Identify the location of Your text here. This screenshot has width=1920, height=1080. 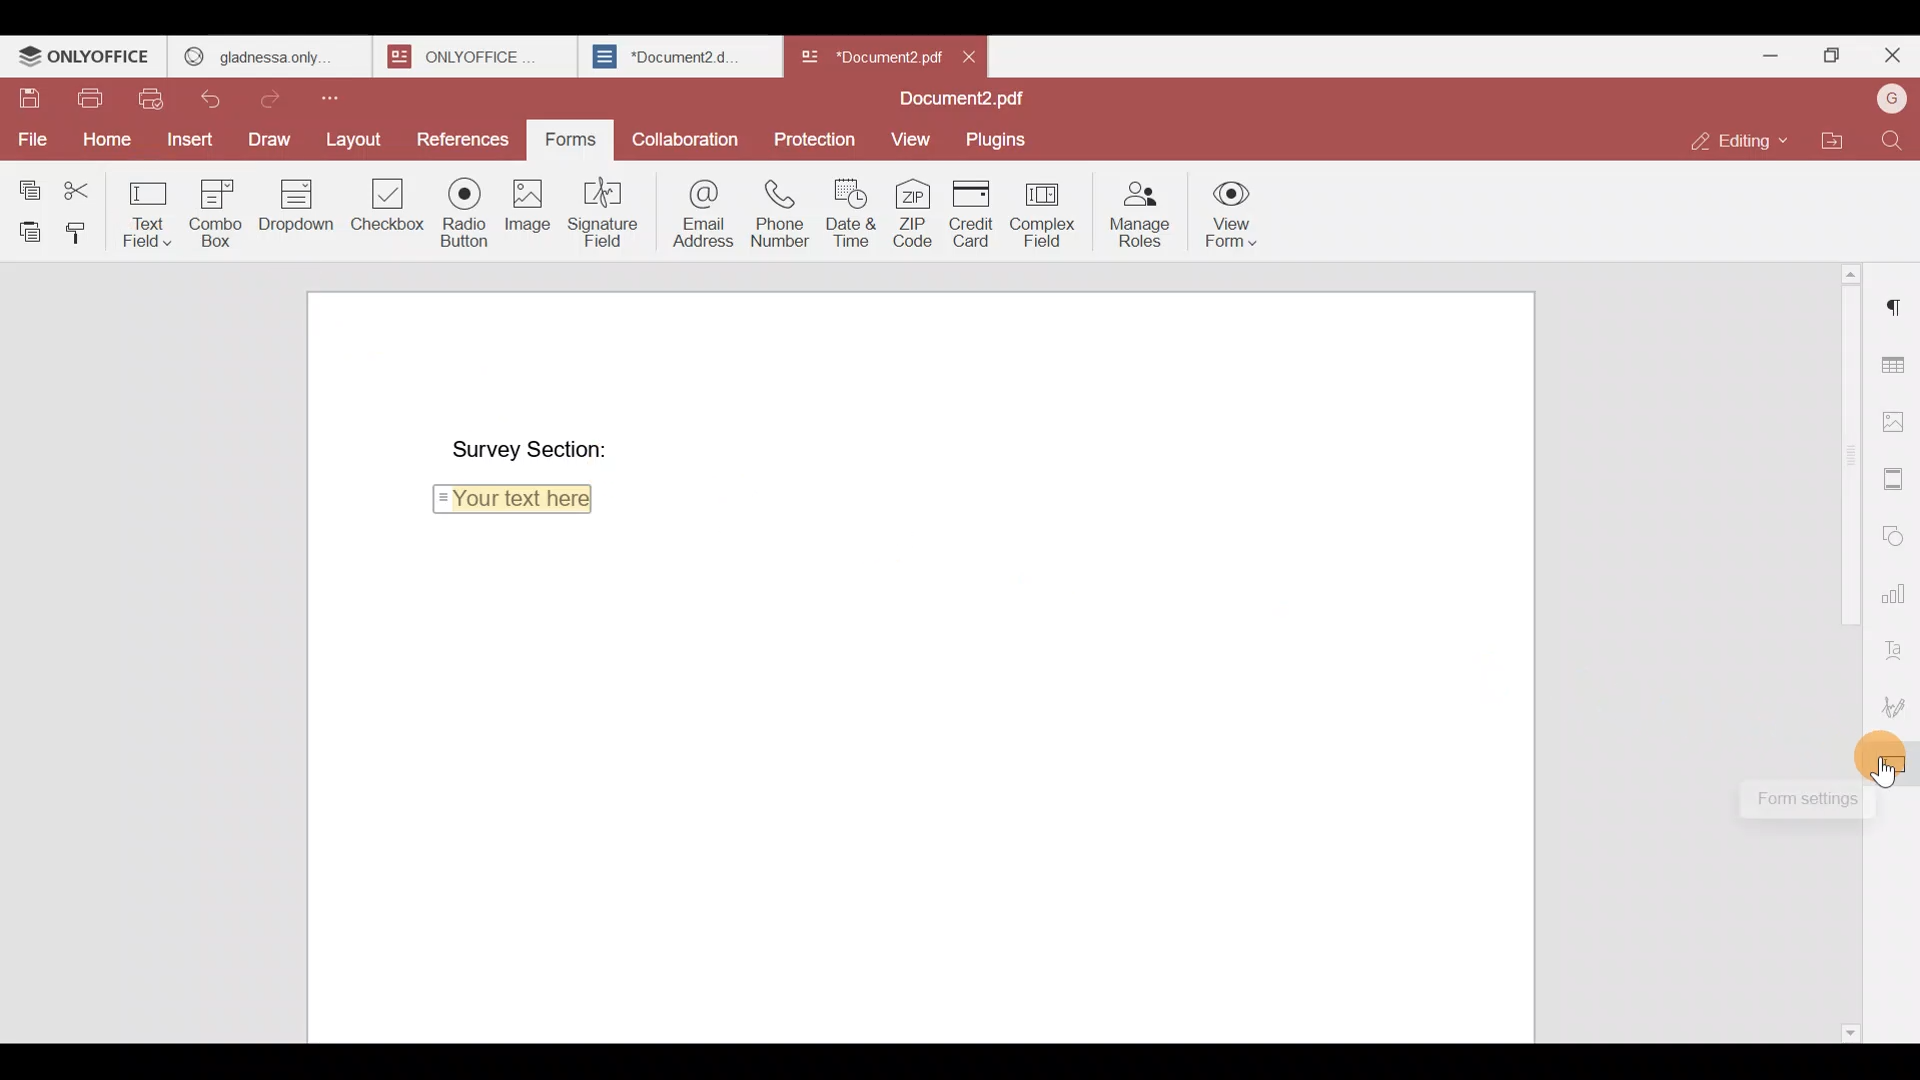
(517, 506).